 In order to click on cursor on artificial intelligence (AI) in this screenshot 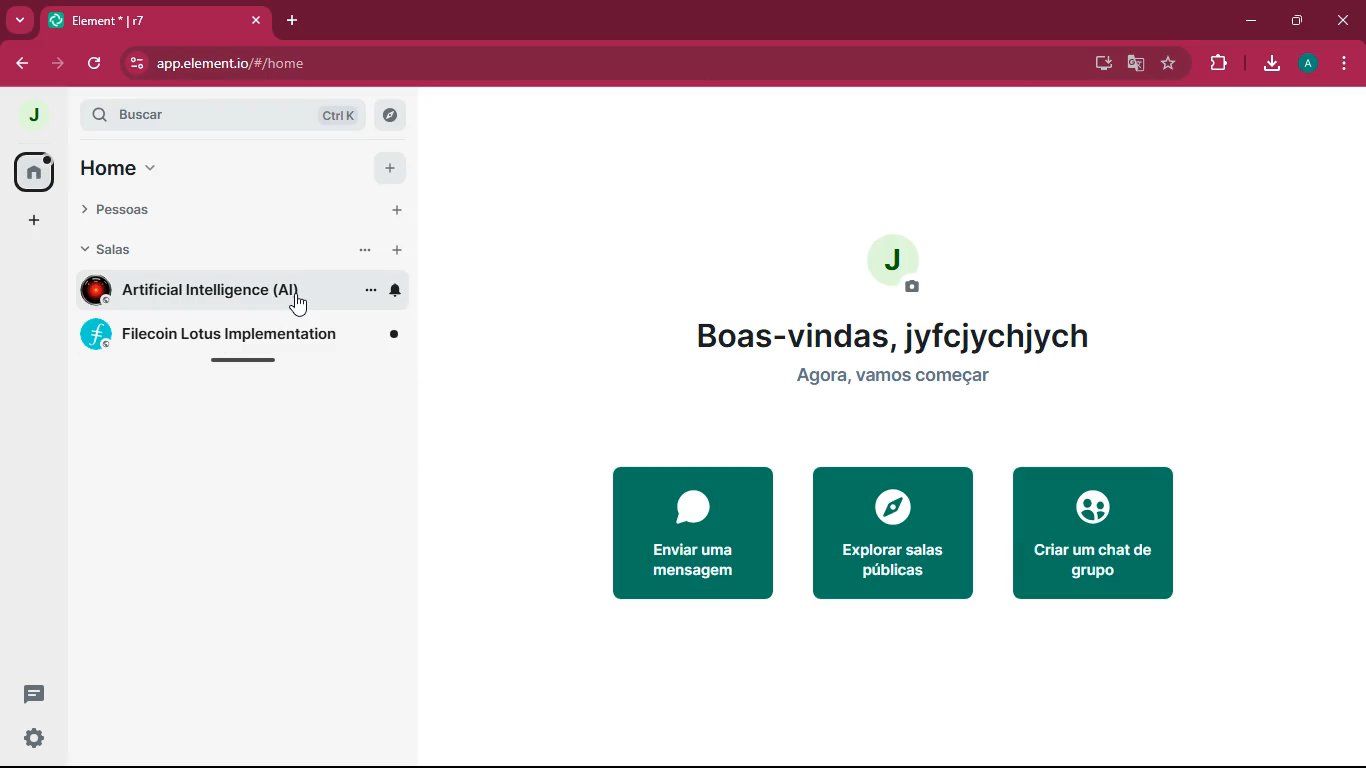, I will do `click(302, 306)`.